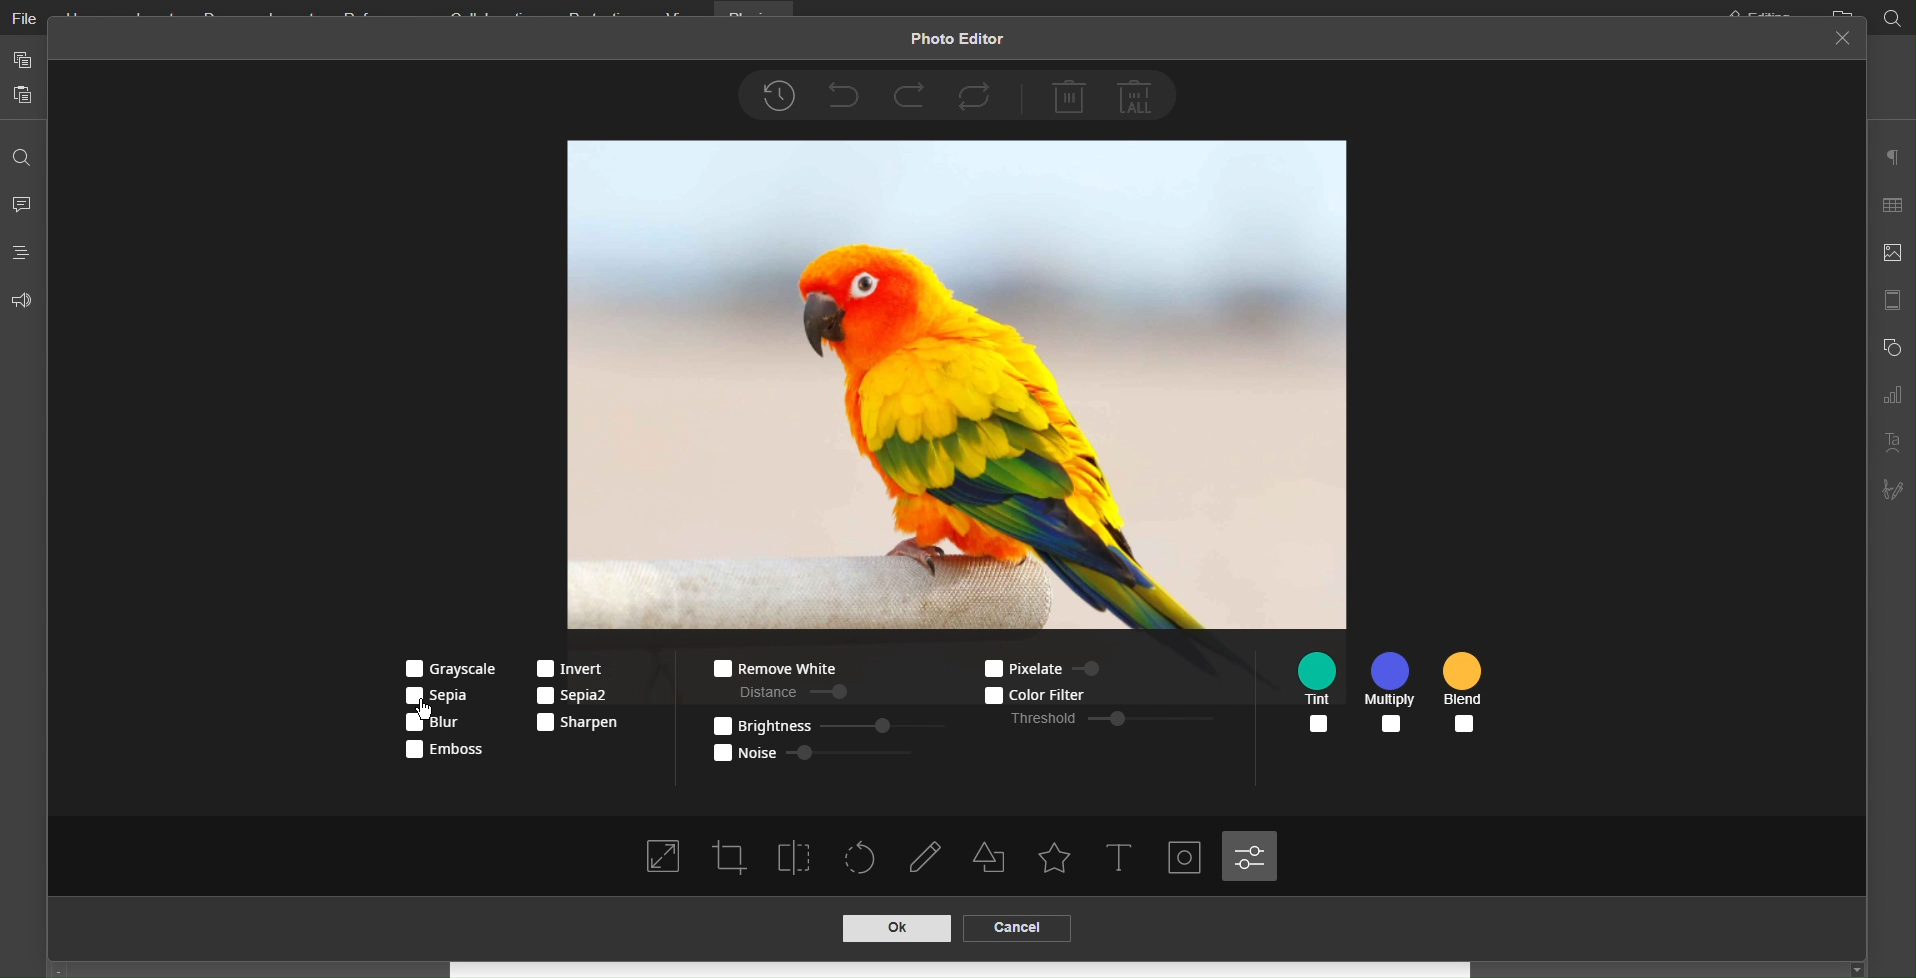 This screenshot has width=1916, height=978. What do you see at coordinates (1466, 695) in the screenshot?
I see `Blend` at bounding box center [1466, 695].